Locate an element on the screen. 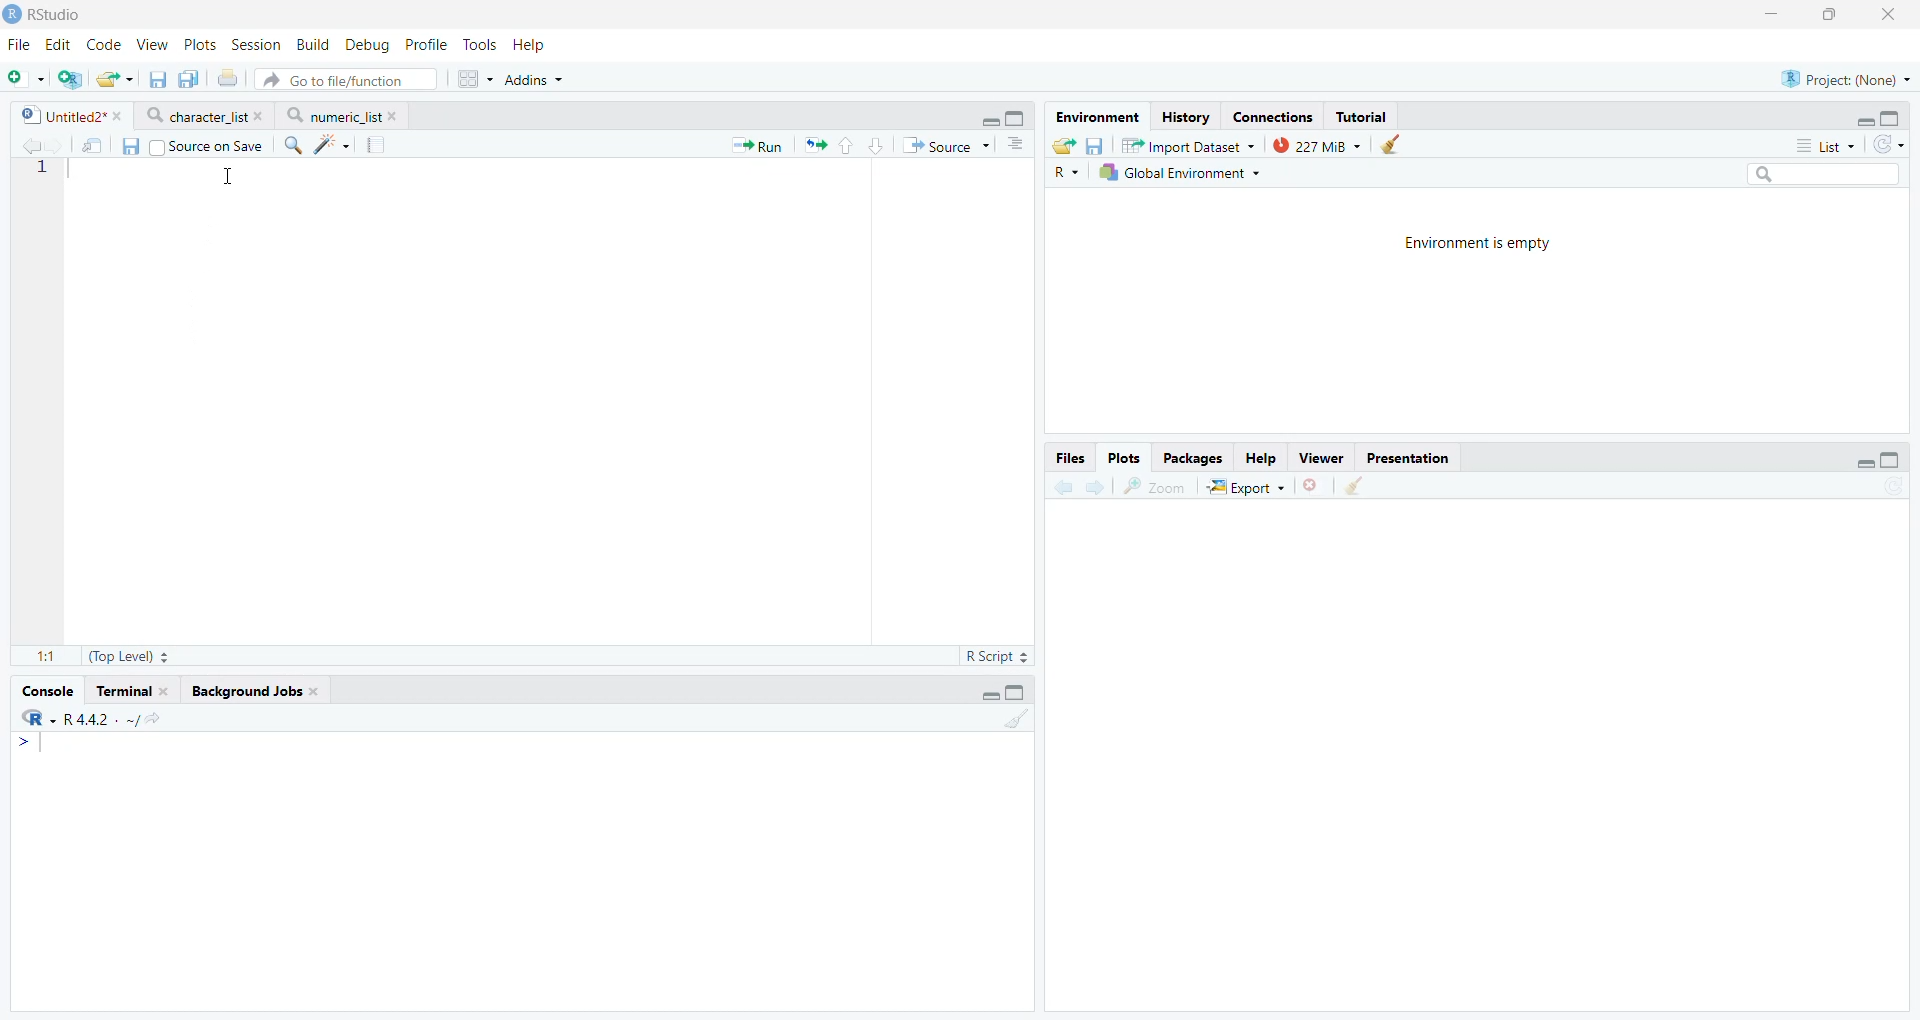 The image size is (1920, 1020). Viewer is located at coordinates (1321, 457).